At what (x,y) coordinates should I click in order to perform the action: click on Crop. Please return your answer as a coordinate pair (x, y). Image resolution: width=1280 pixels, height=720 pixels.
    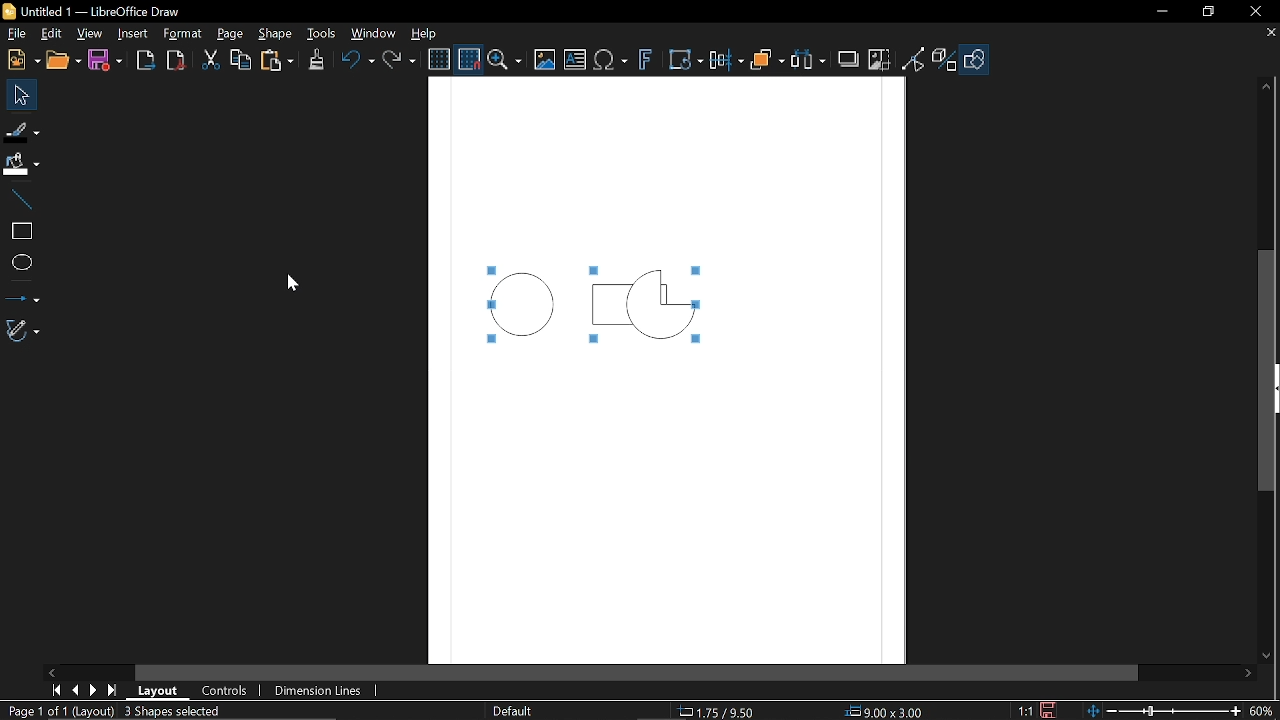
    Looking at the image, I should click on (878, 60).